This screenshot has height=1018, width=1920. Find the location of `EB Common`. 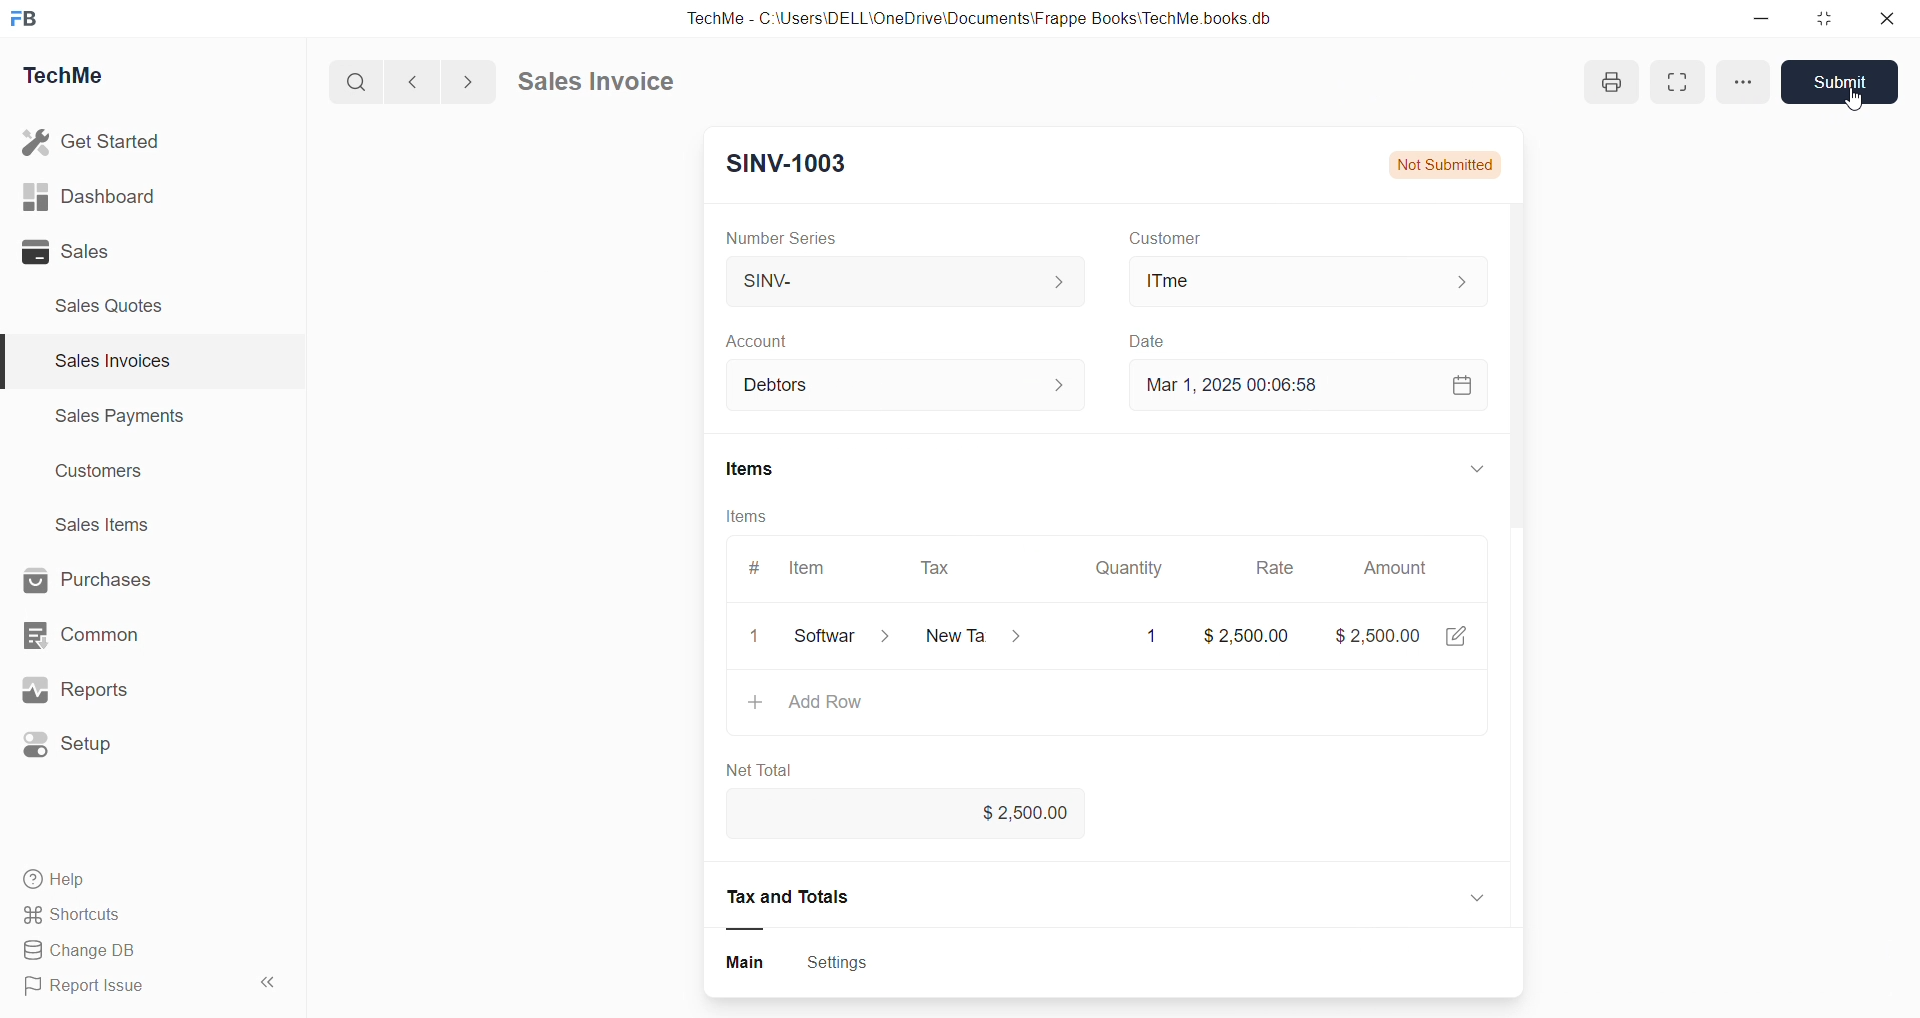

EB Common is located at coordinates (101, 634).